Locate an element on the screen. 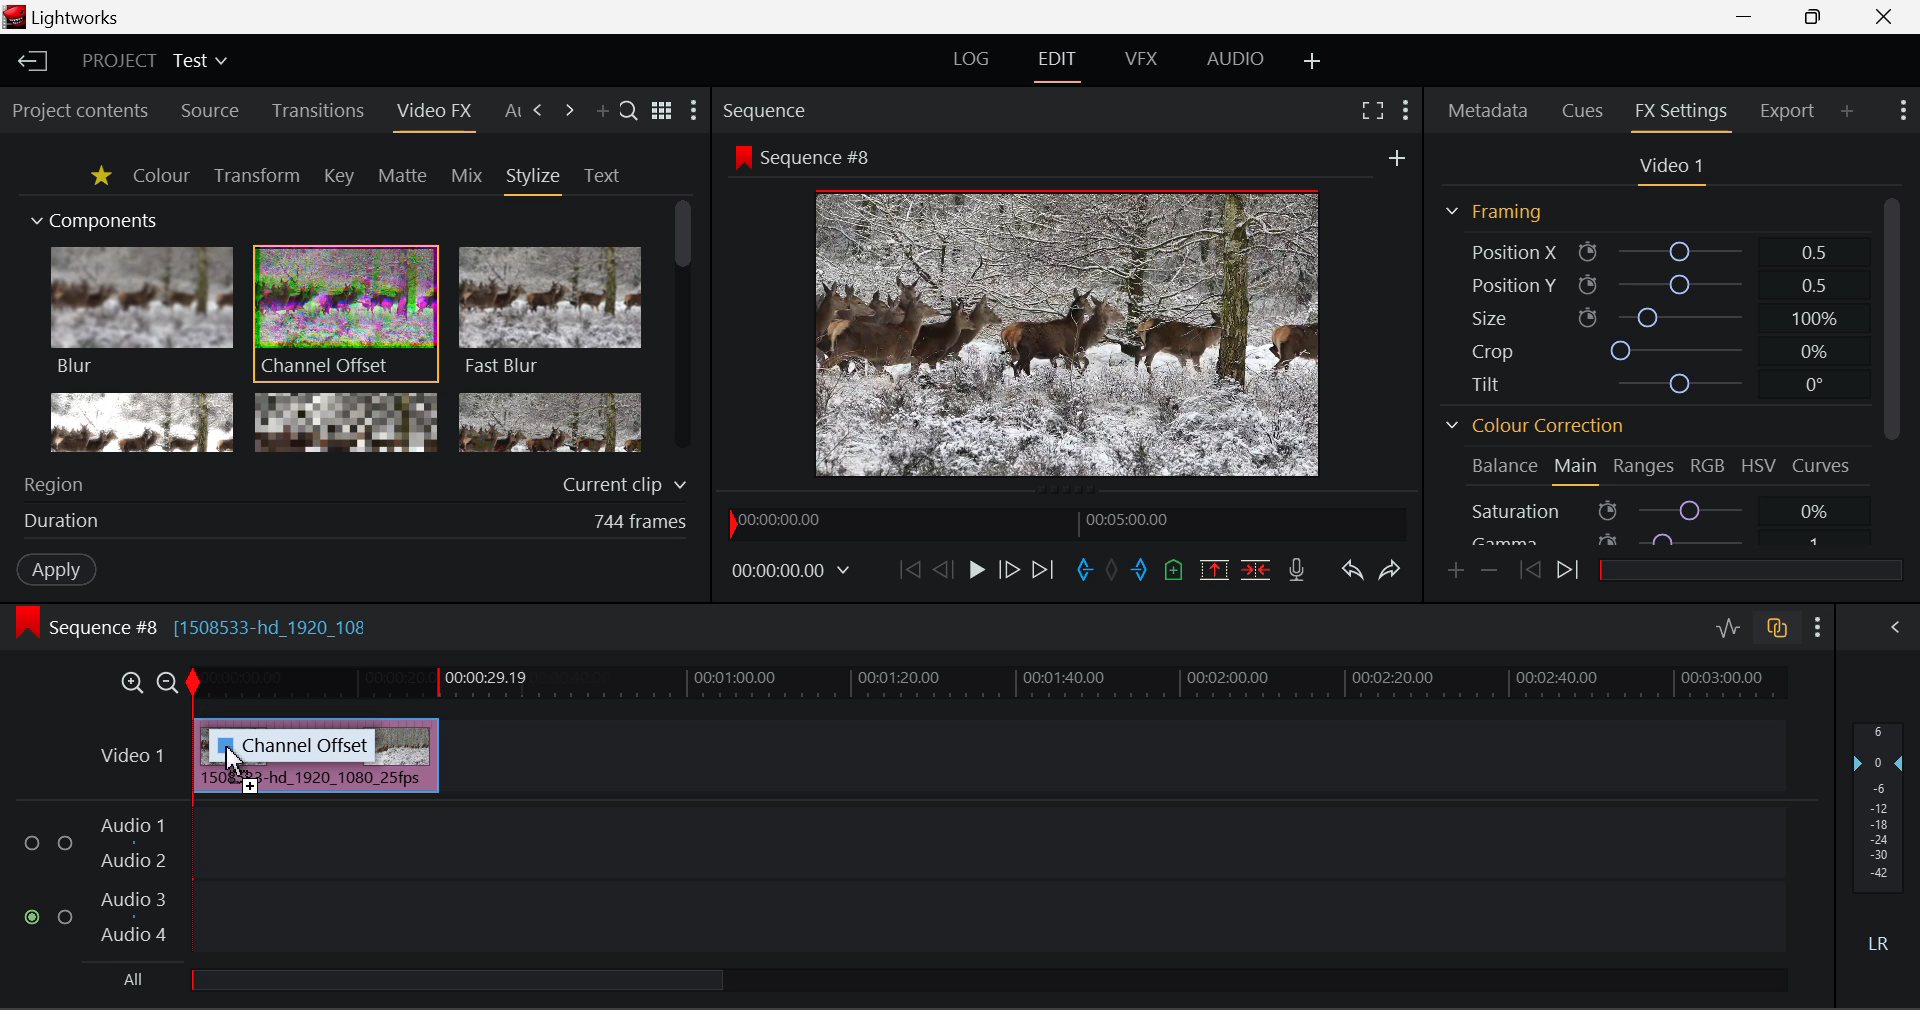 The image size is (1920, 1010). Main Tab Open is located at coordinates (1574, 469).